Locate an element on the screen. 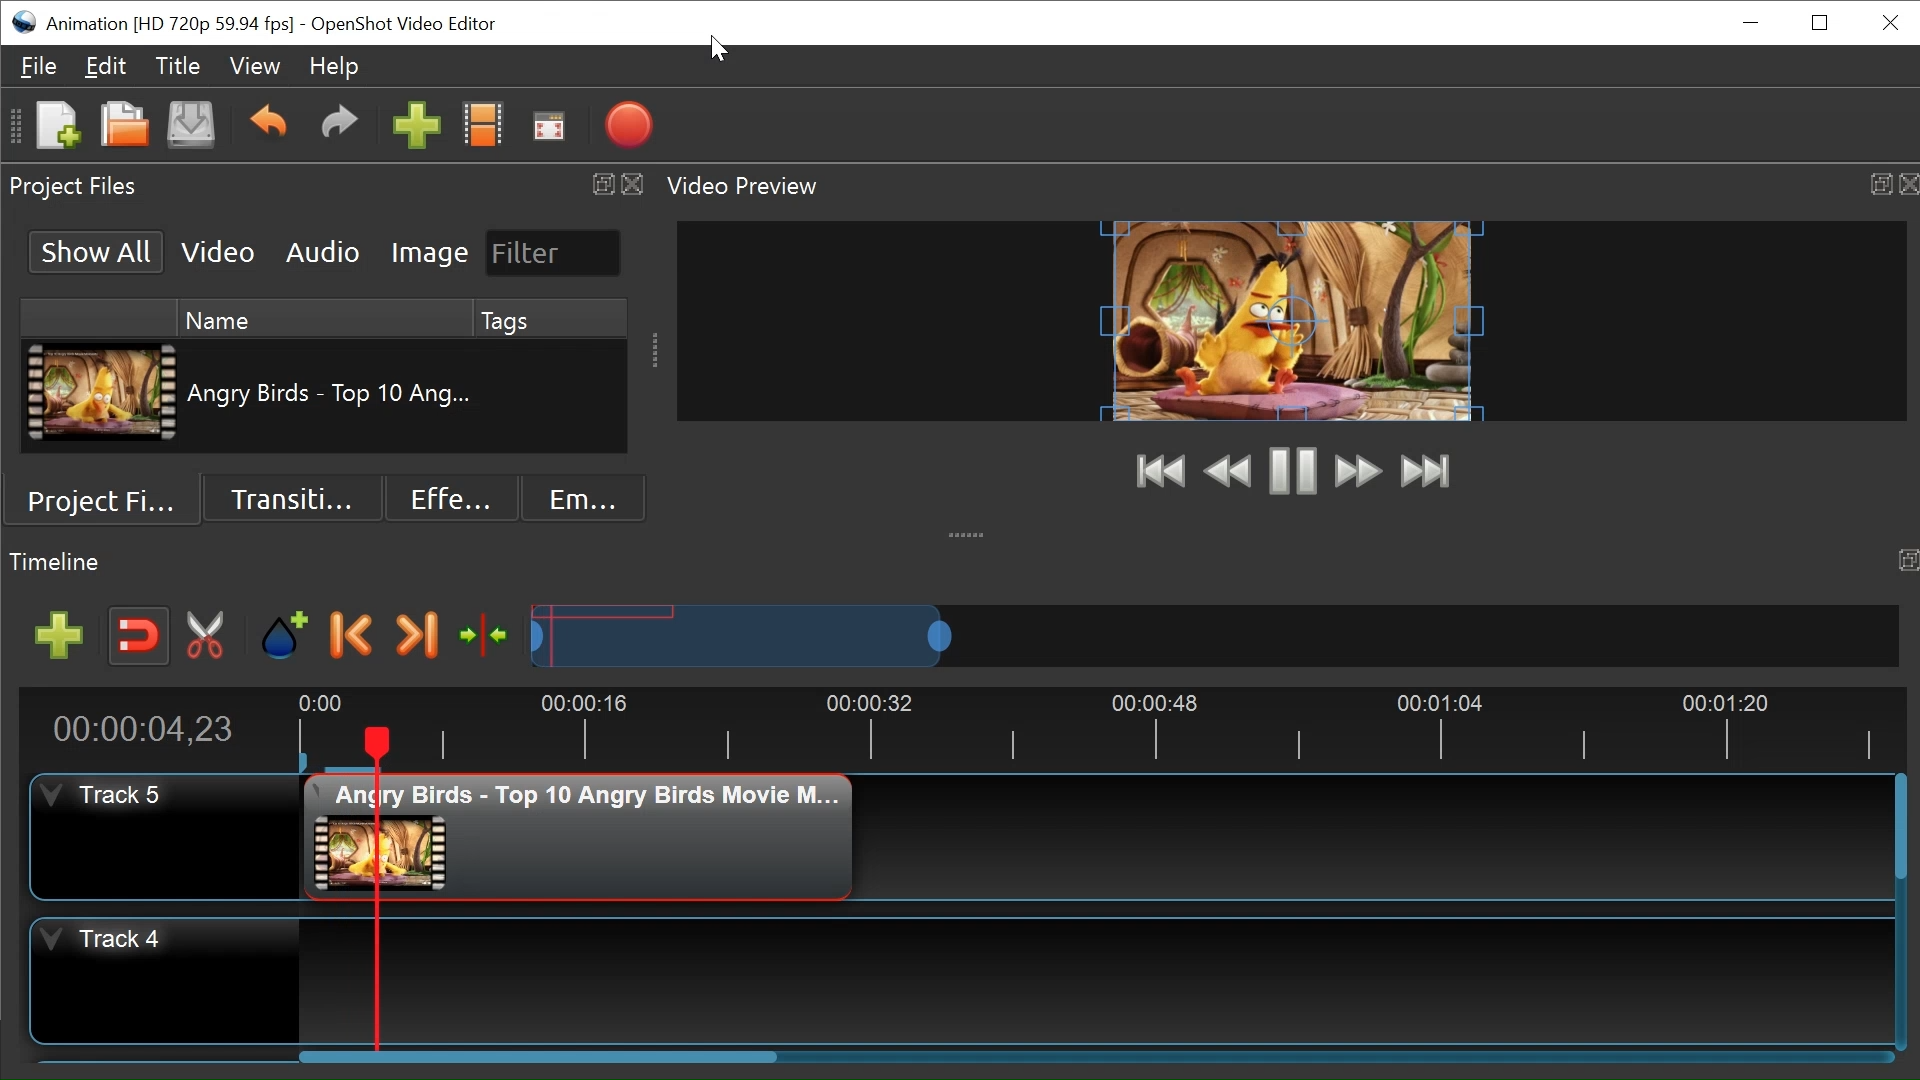 Image resolution: width=1920 pixels, height=1080 pixels. Preview Window is located at coordinates (1288, 322).